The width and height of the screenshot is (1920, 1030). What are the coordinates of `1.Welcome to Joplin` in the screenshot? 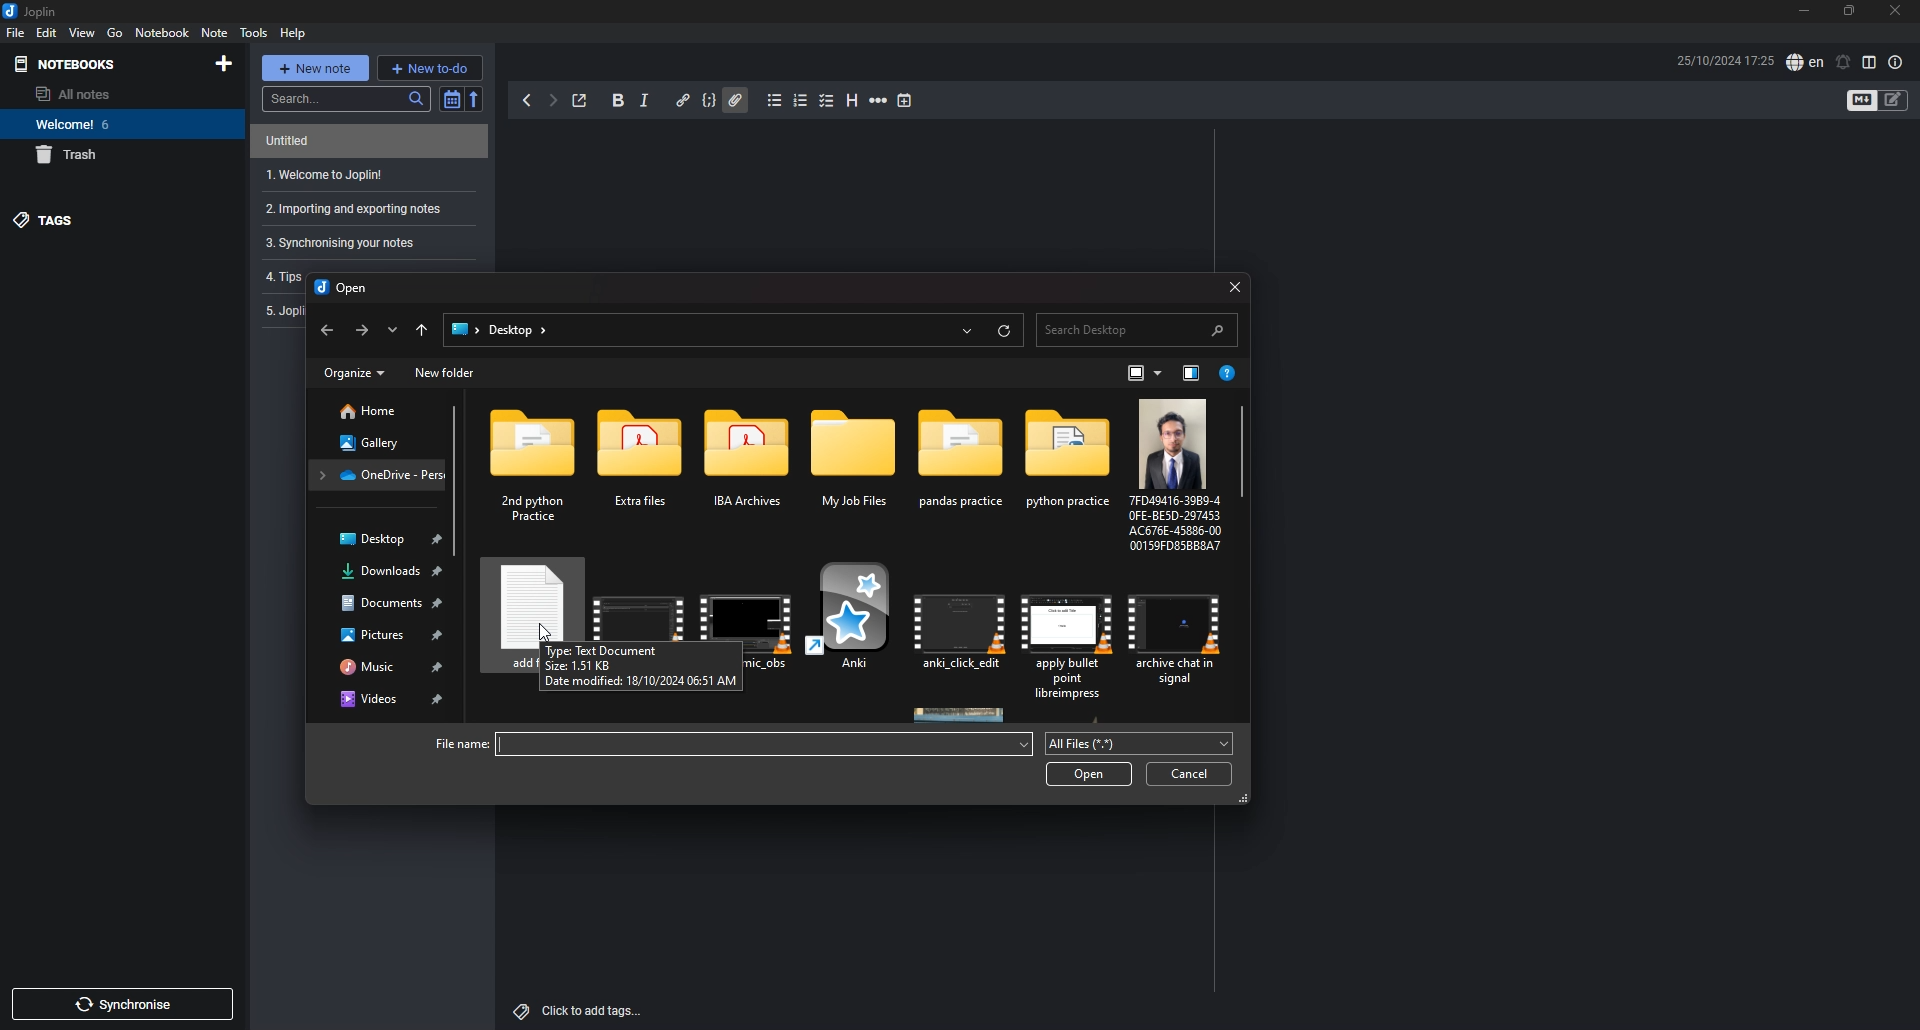 It's located at (364, 175).